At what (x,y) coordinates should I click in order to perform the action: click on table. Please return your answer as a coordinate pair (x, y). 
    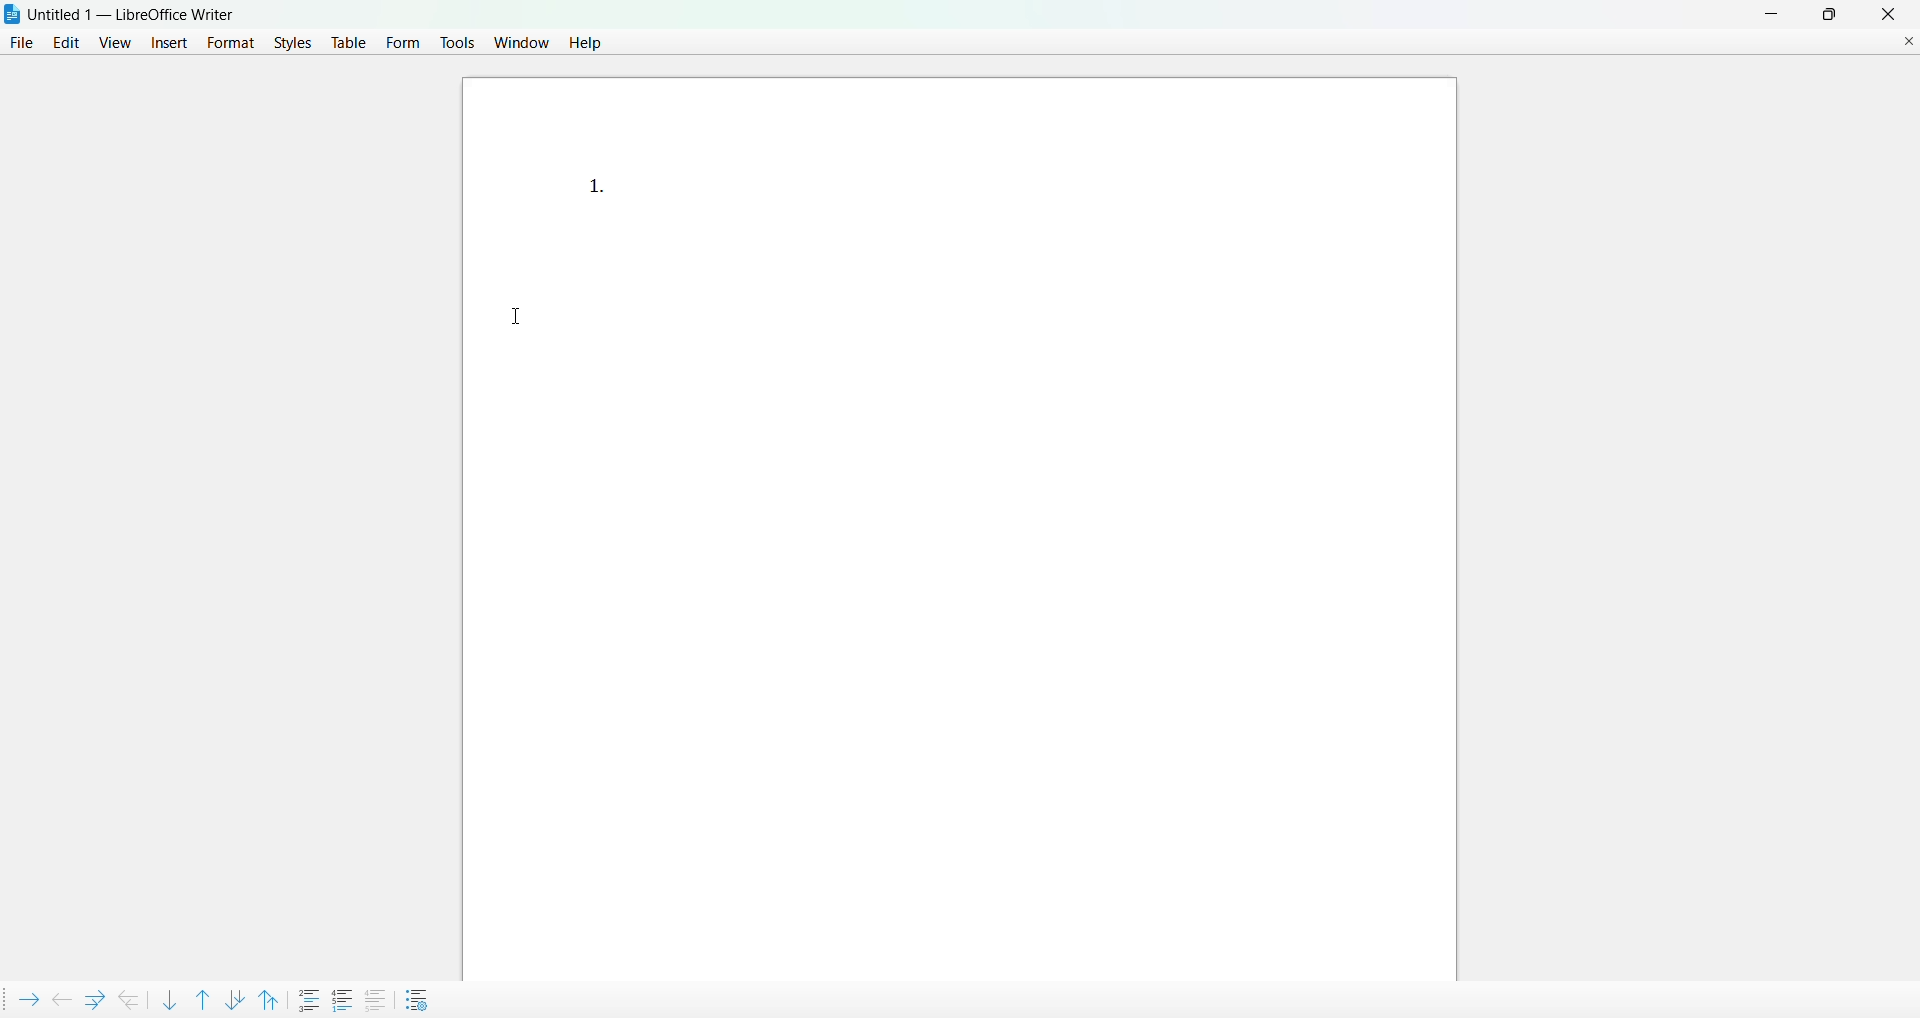
    Looking at the image, I should click on (348, 44).